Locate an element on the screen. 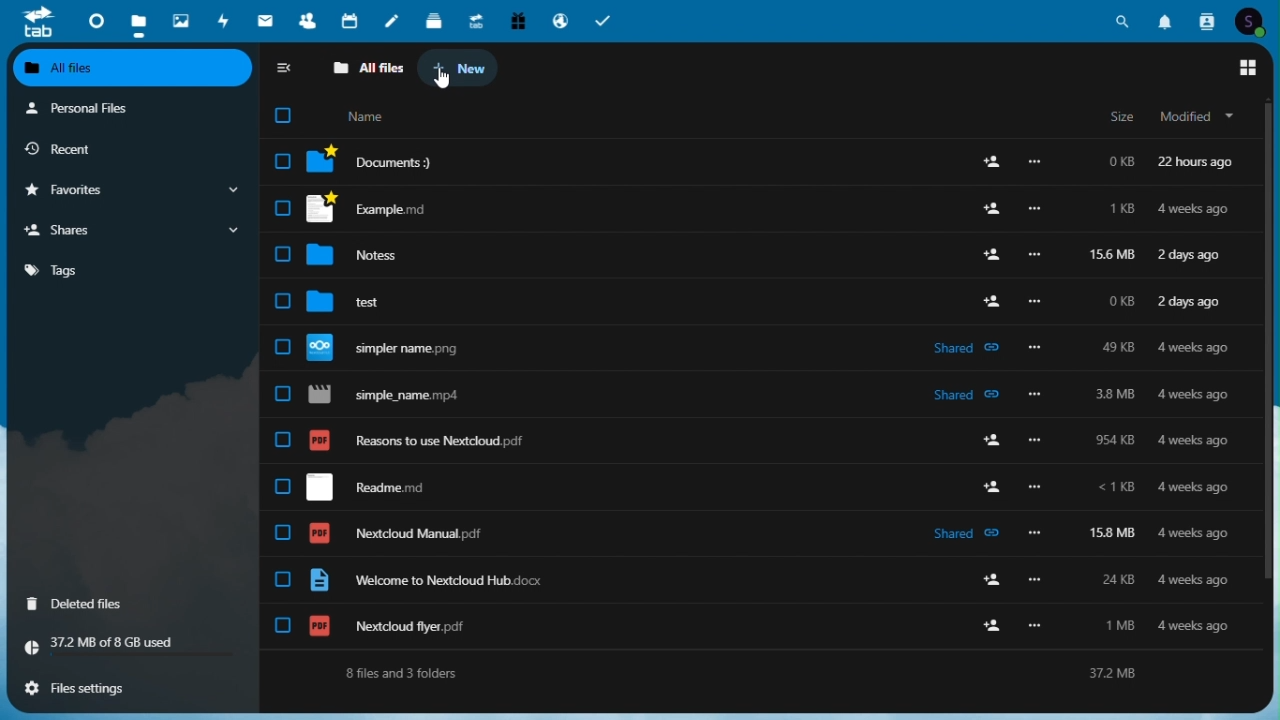 This screenshot has height=720, width=1280. size is located at coordinates (1120, 118).